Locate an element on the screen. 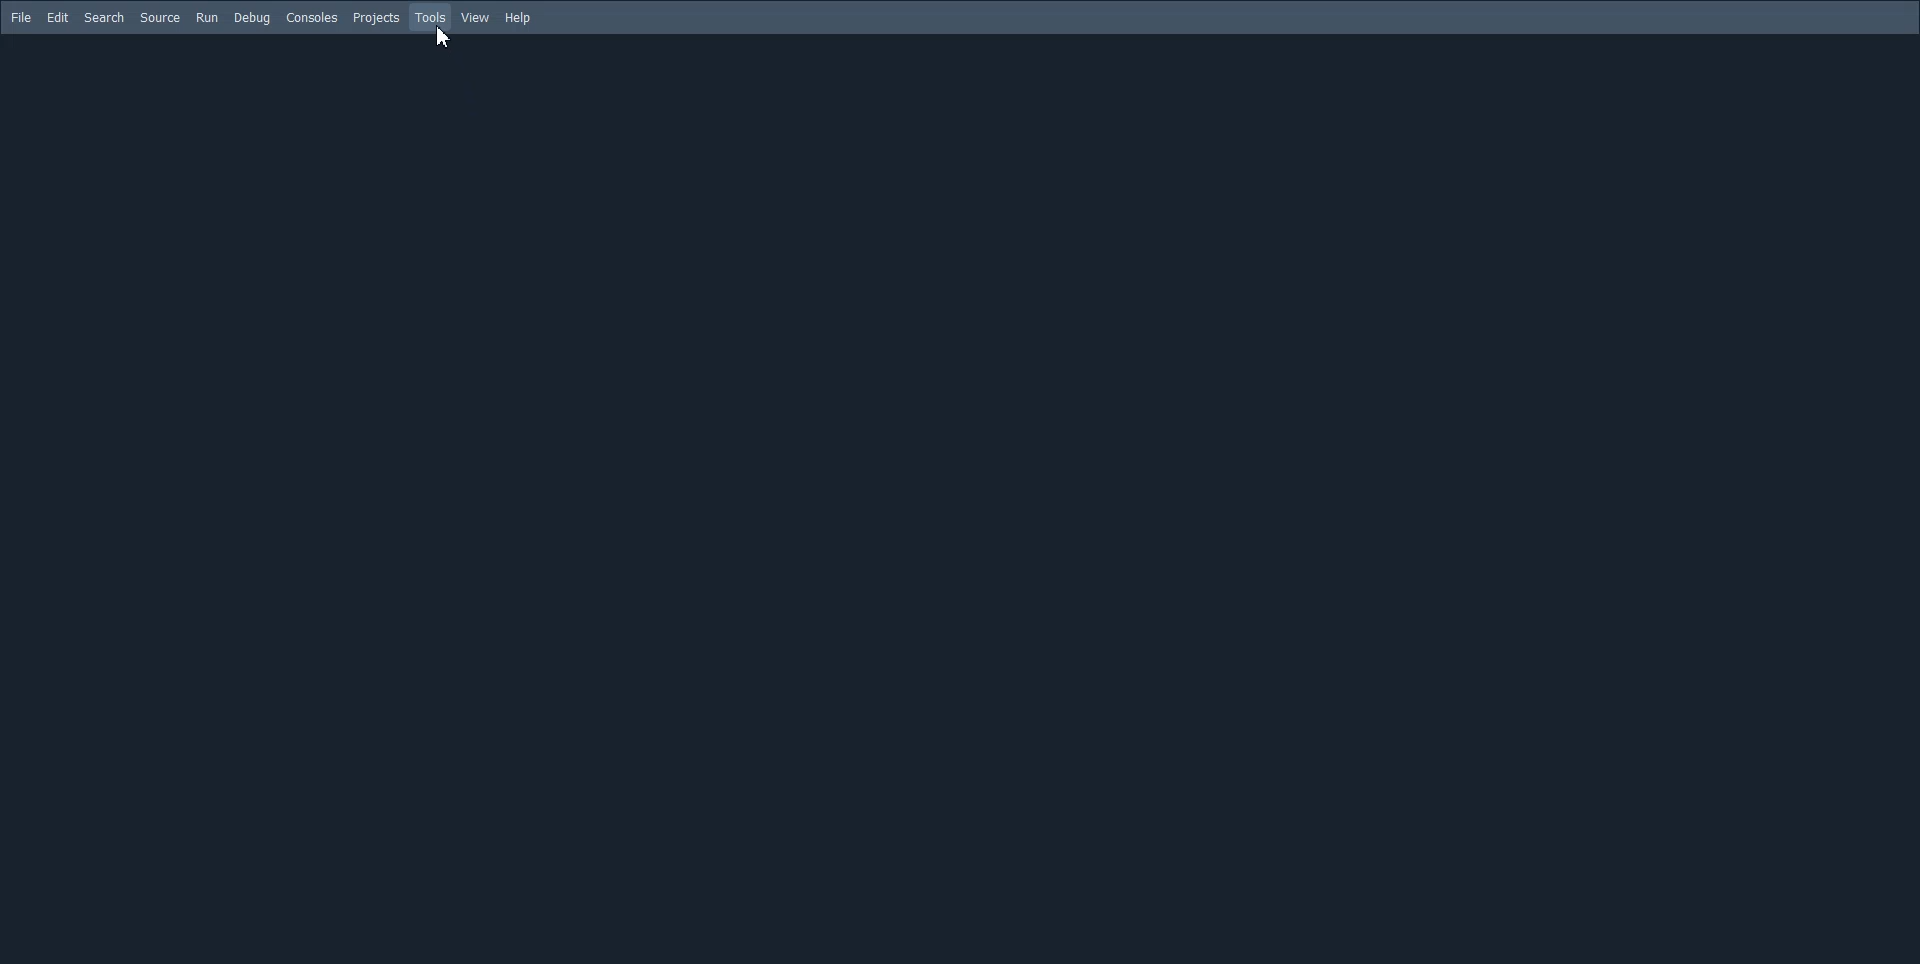 Image resolution: width=1920 pixels, height=964 pixels. cursor is located at coordinates (443, 38).